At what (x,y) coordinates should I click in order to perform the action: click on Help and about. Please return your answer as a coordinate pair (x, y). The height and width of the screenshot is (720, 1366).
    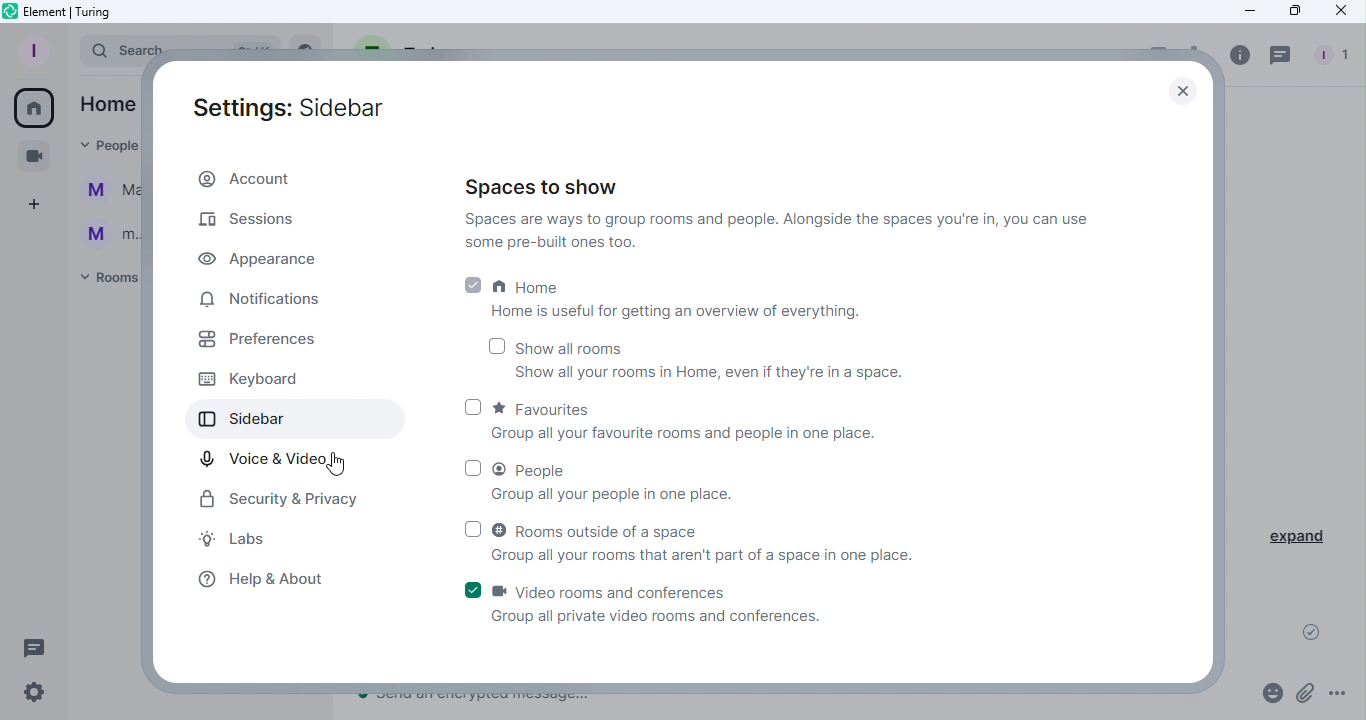
    Looking at the image, I should click on (268, 584).